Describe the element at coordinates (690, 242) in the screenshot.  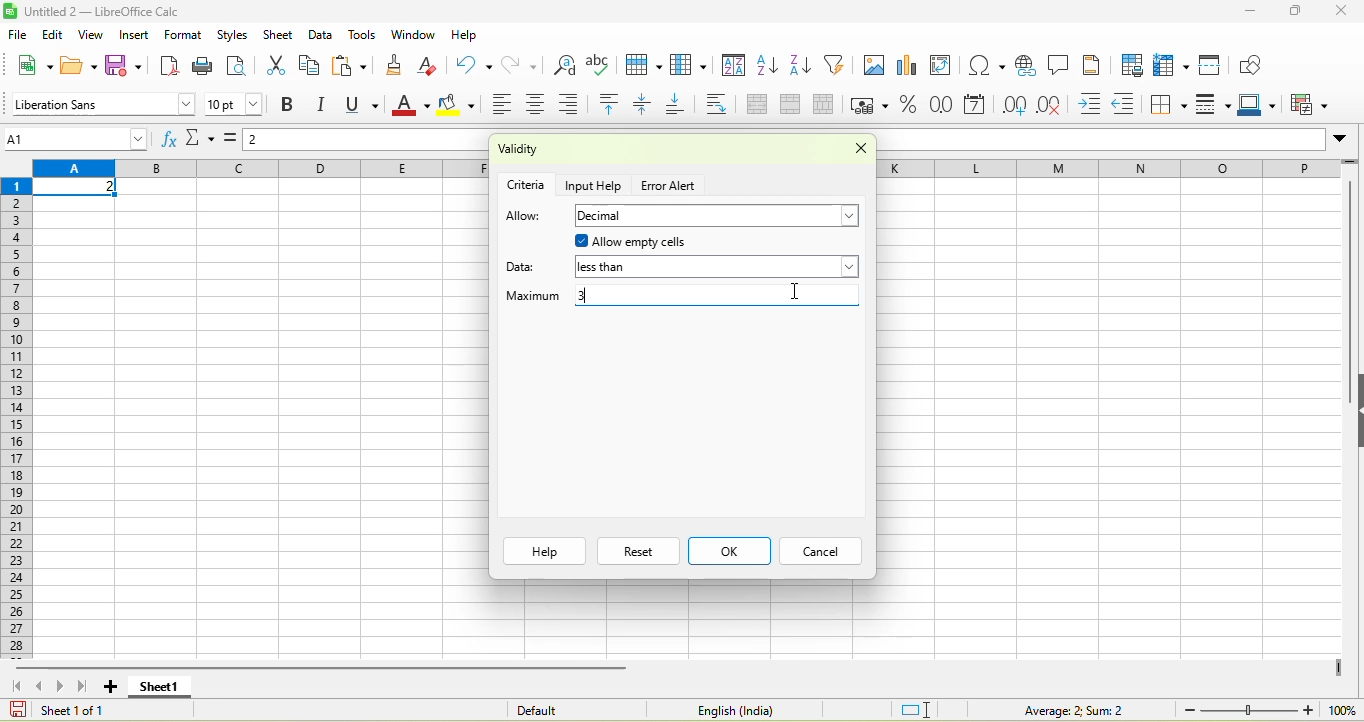
I see `allow empty cells` at that location.